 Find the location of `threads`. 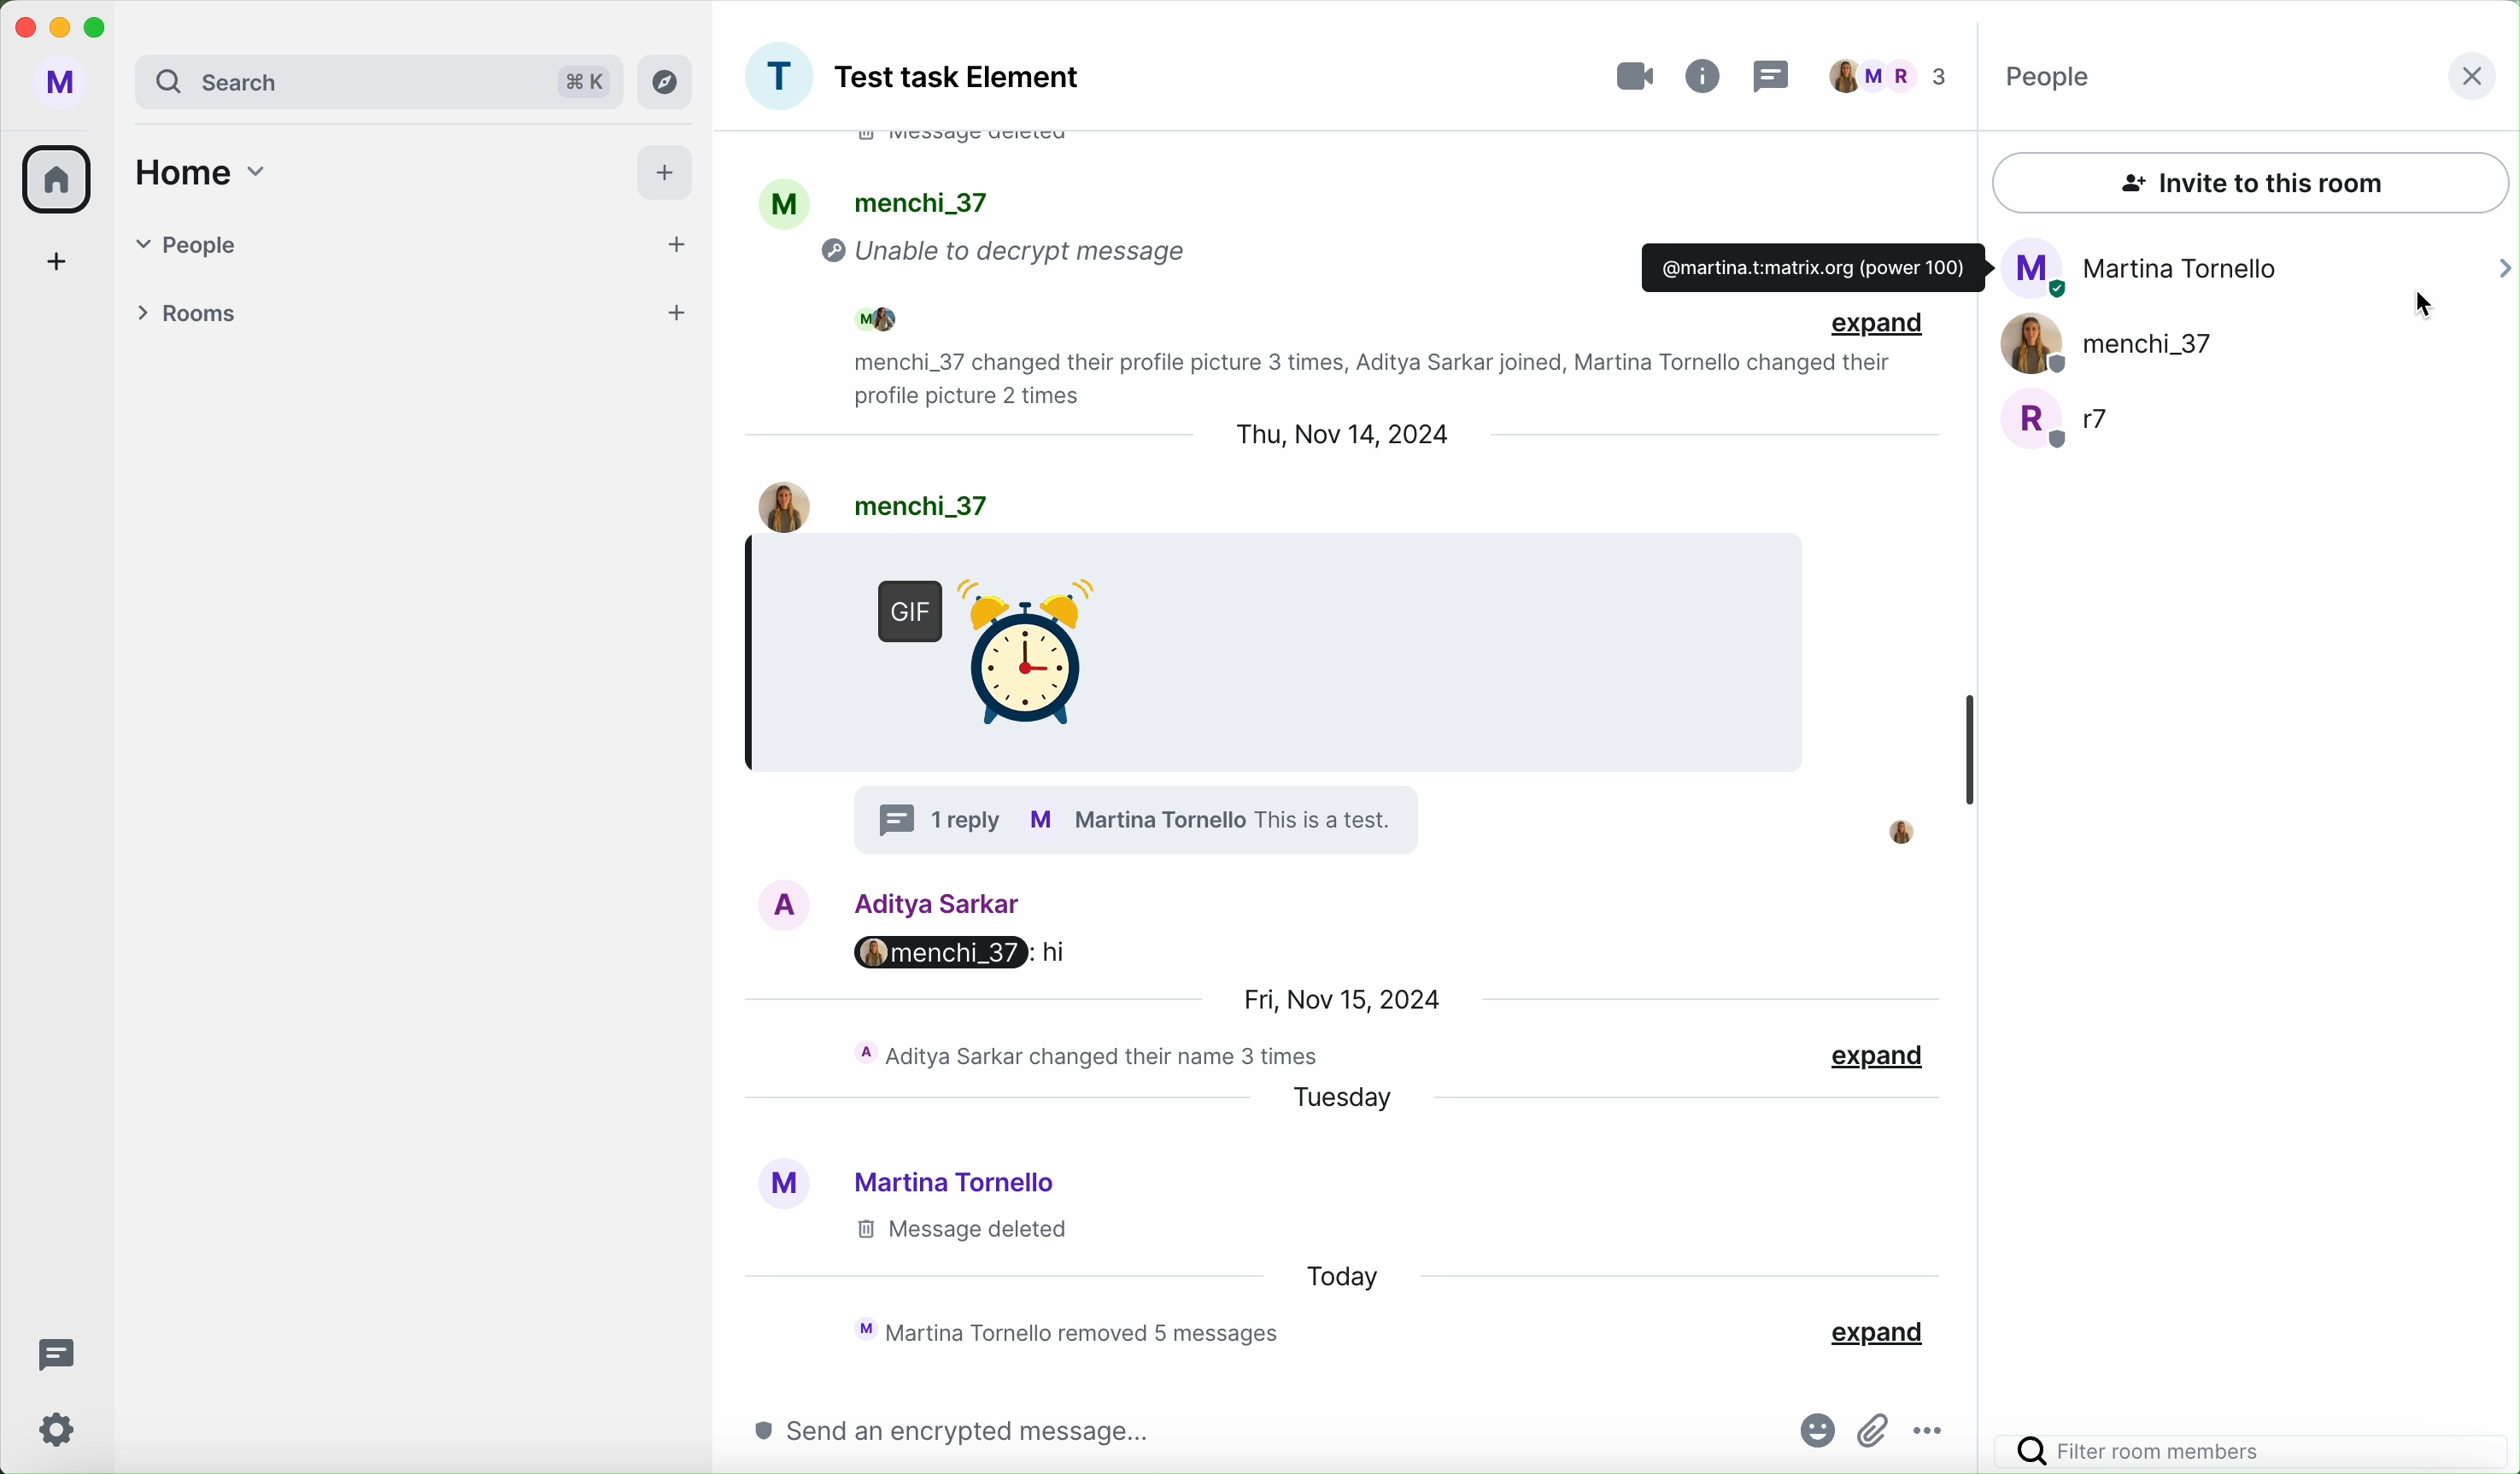

threads is located at coordinates (52, 1352).